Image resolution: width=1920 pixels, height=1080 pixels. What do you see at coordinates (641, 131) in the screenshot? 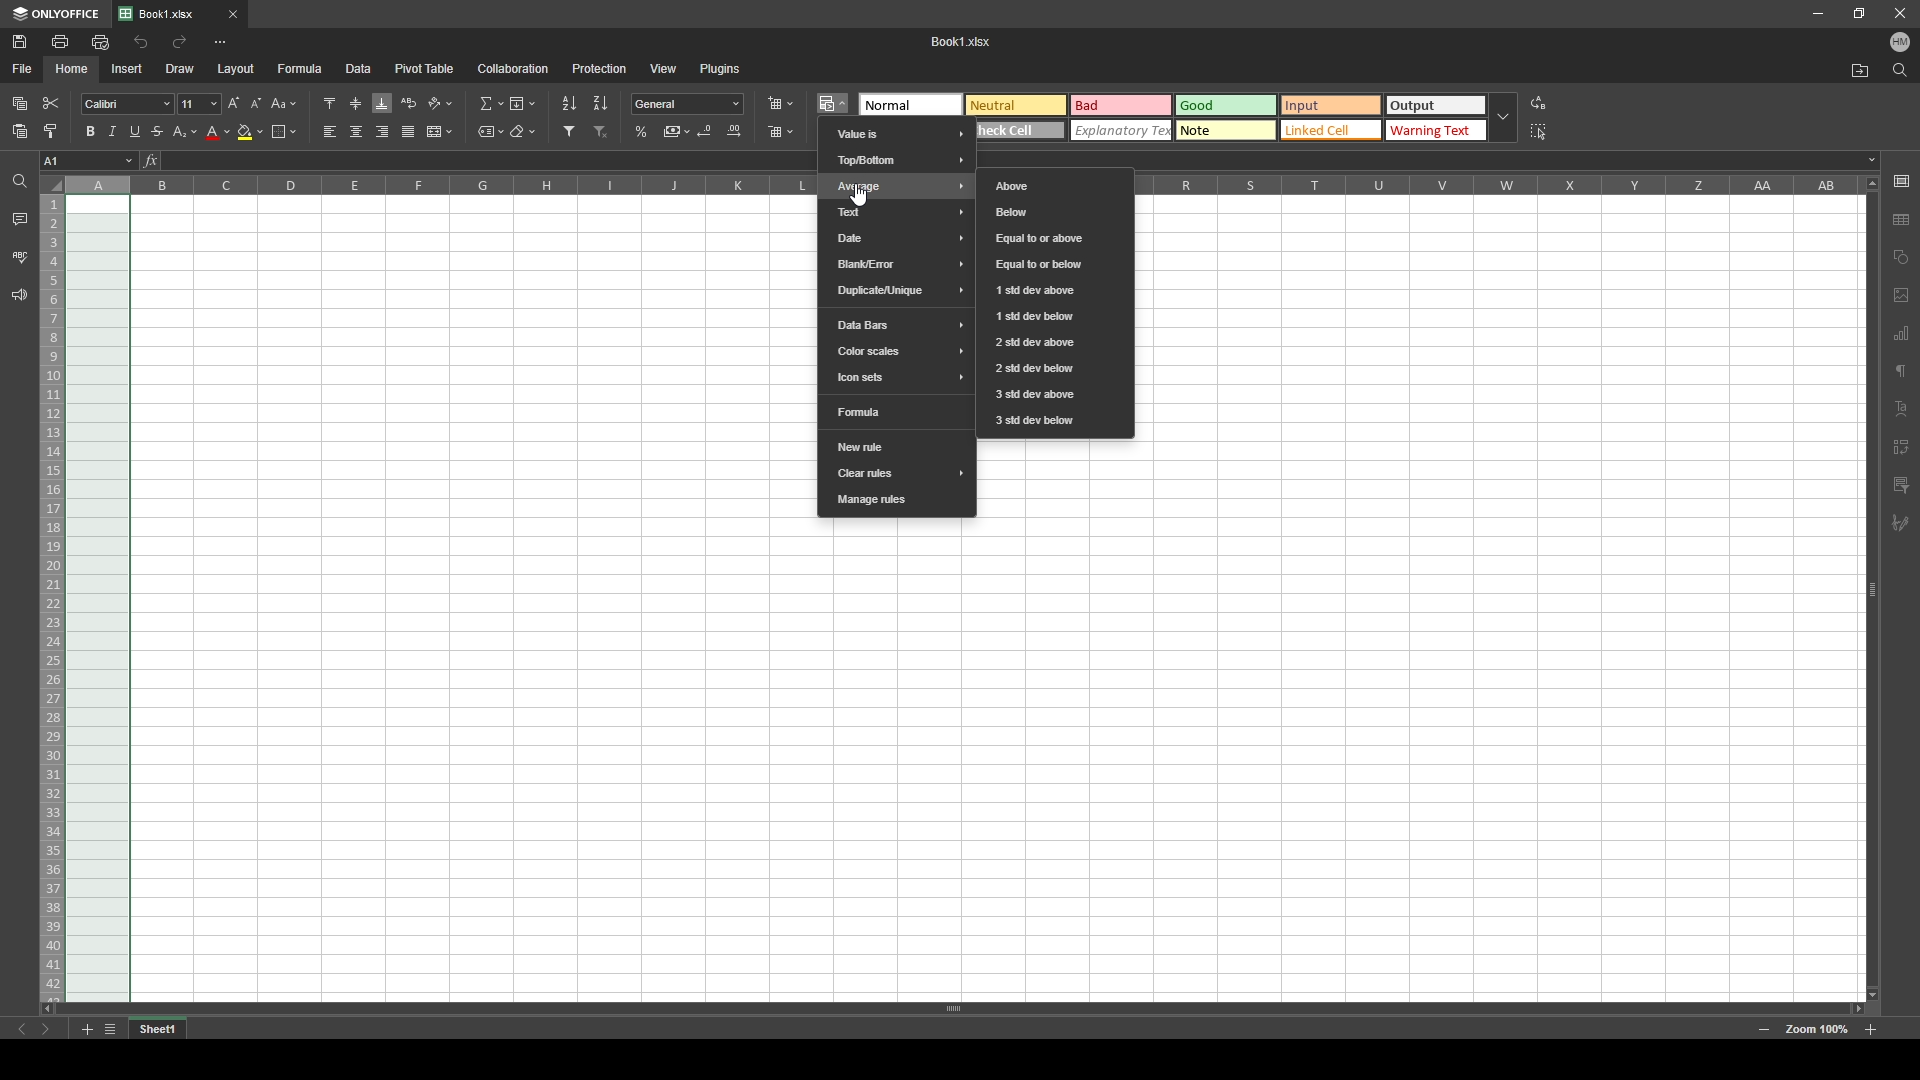
I see `percentage style` at bounding box center [641, 131].